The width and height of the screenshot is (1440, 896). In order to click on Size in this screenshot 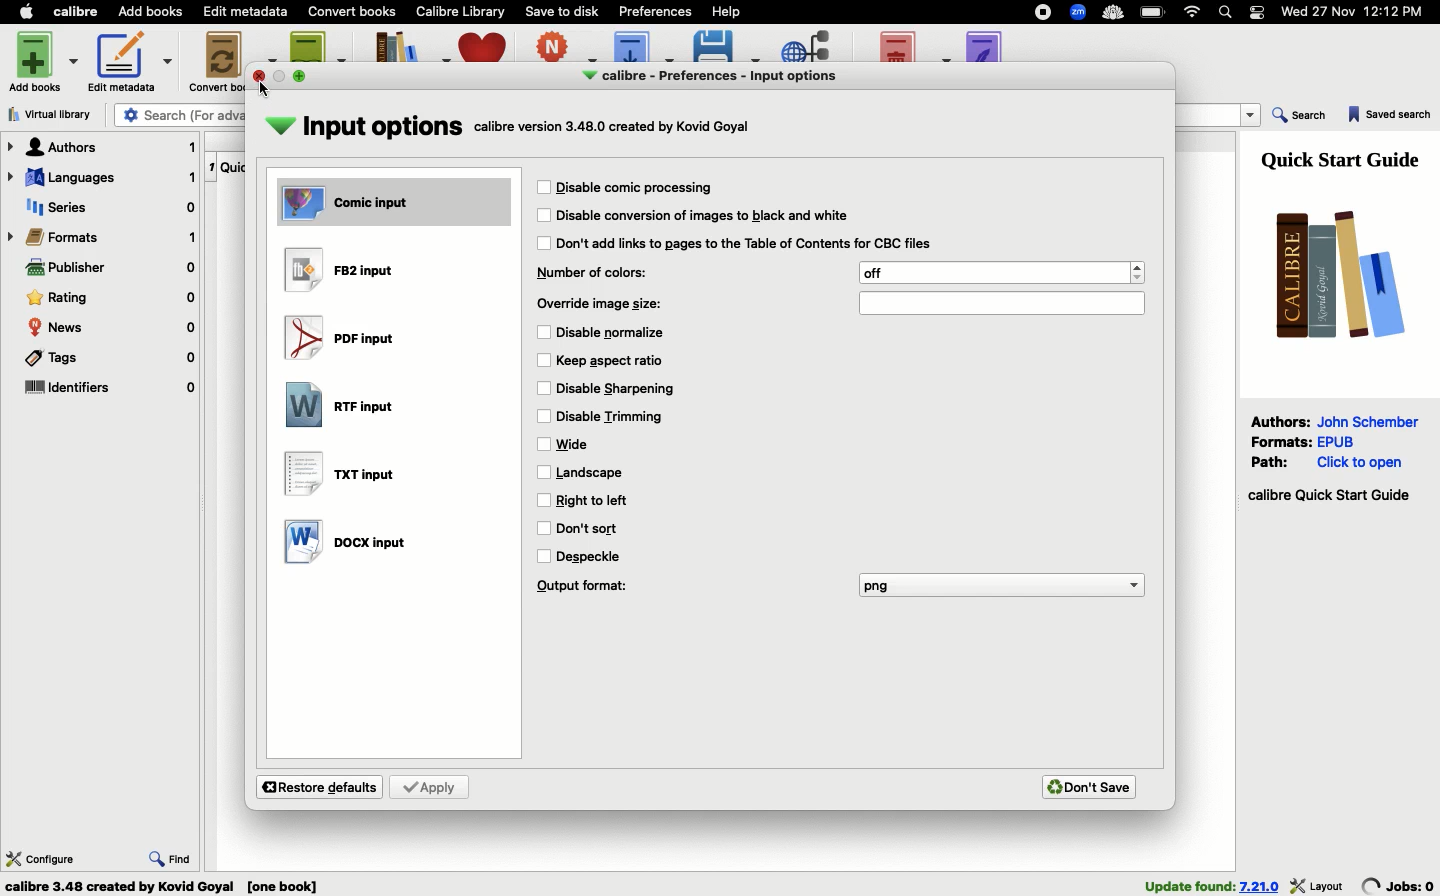, I will do `click(607, 304)`.